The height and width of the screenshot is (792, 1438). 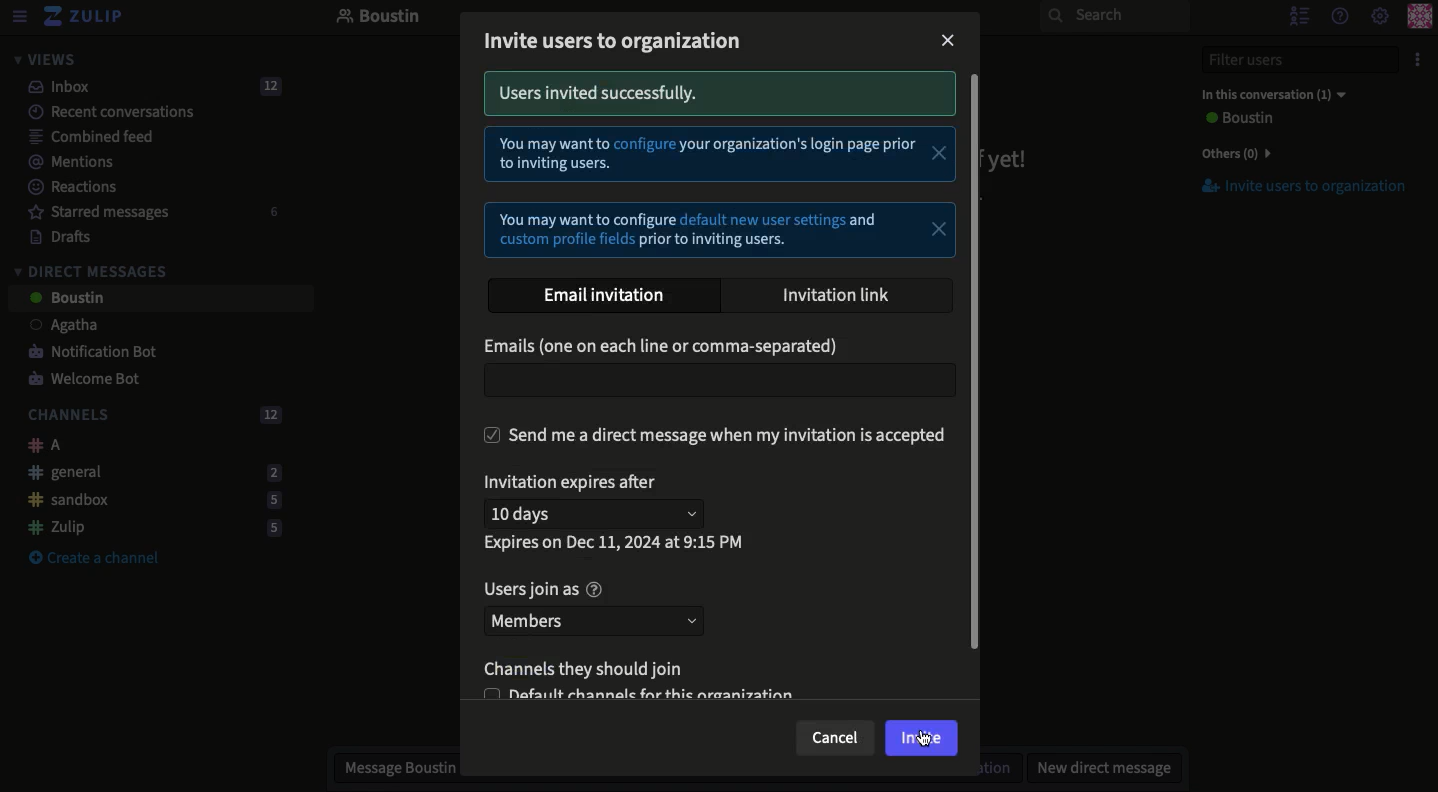 What do you see at coordinates (603, 297) in the screenshot?
I see `Email invitation ` at bounding box center [603, 297].